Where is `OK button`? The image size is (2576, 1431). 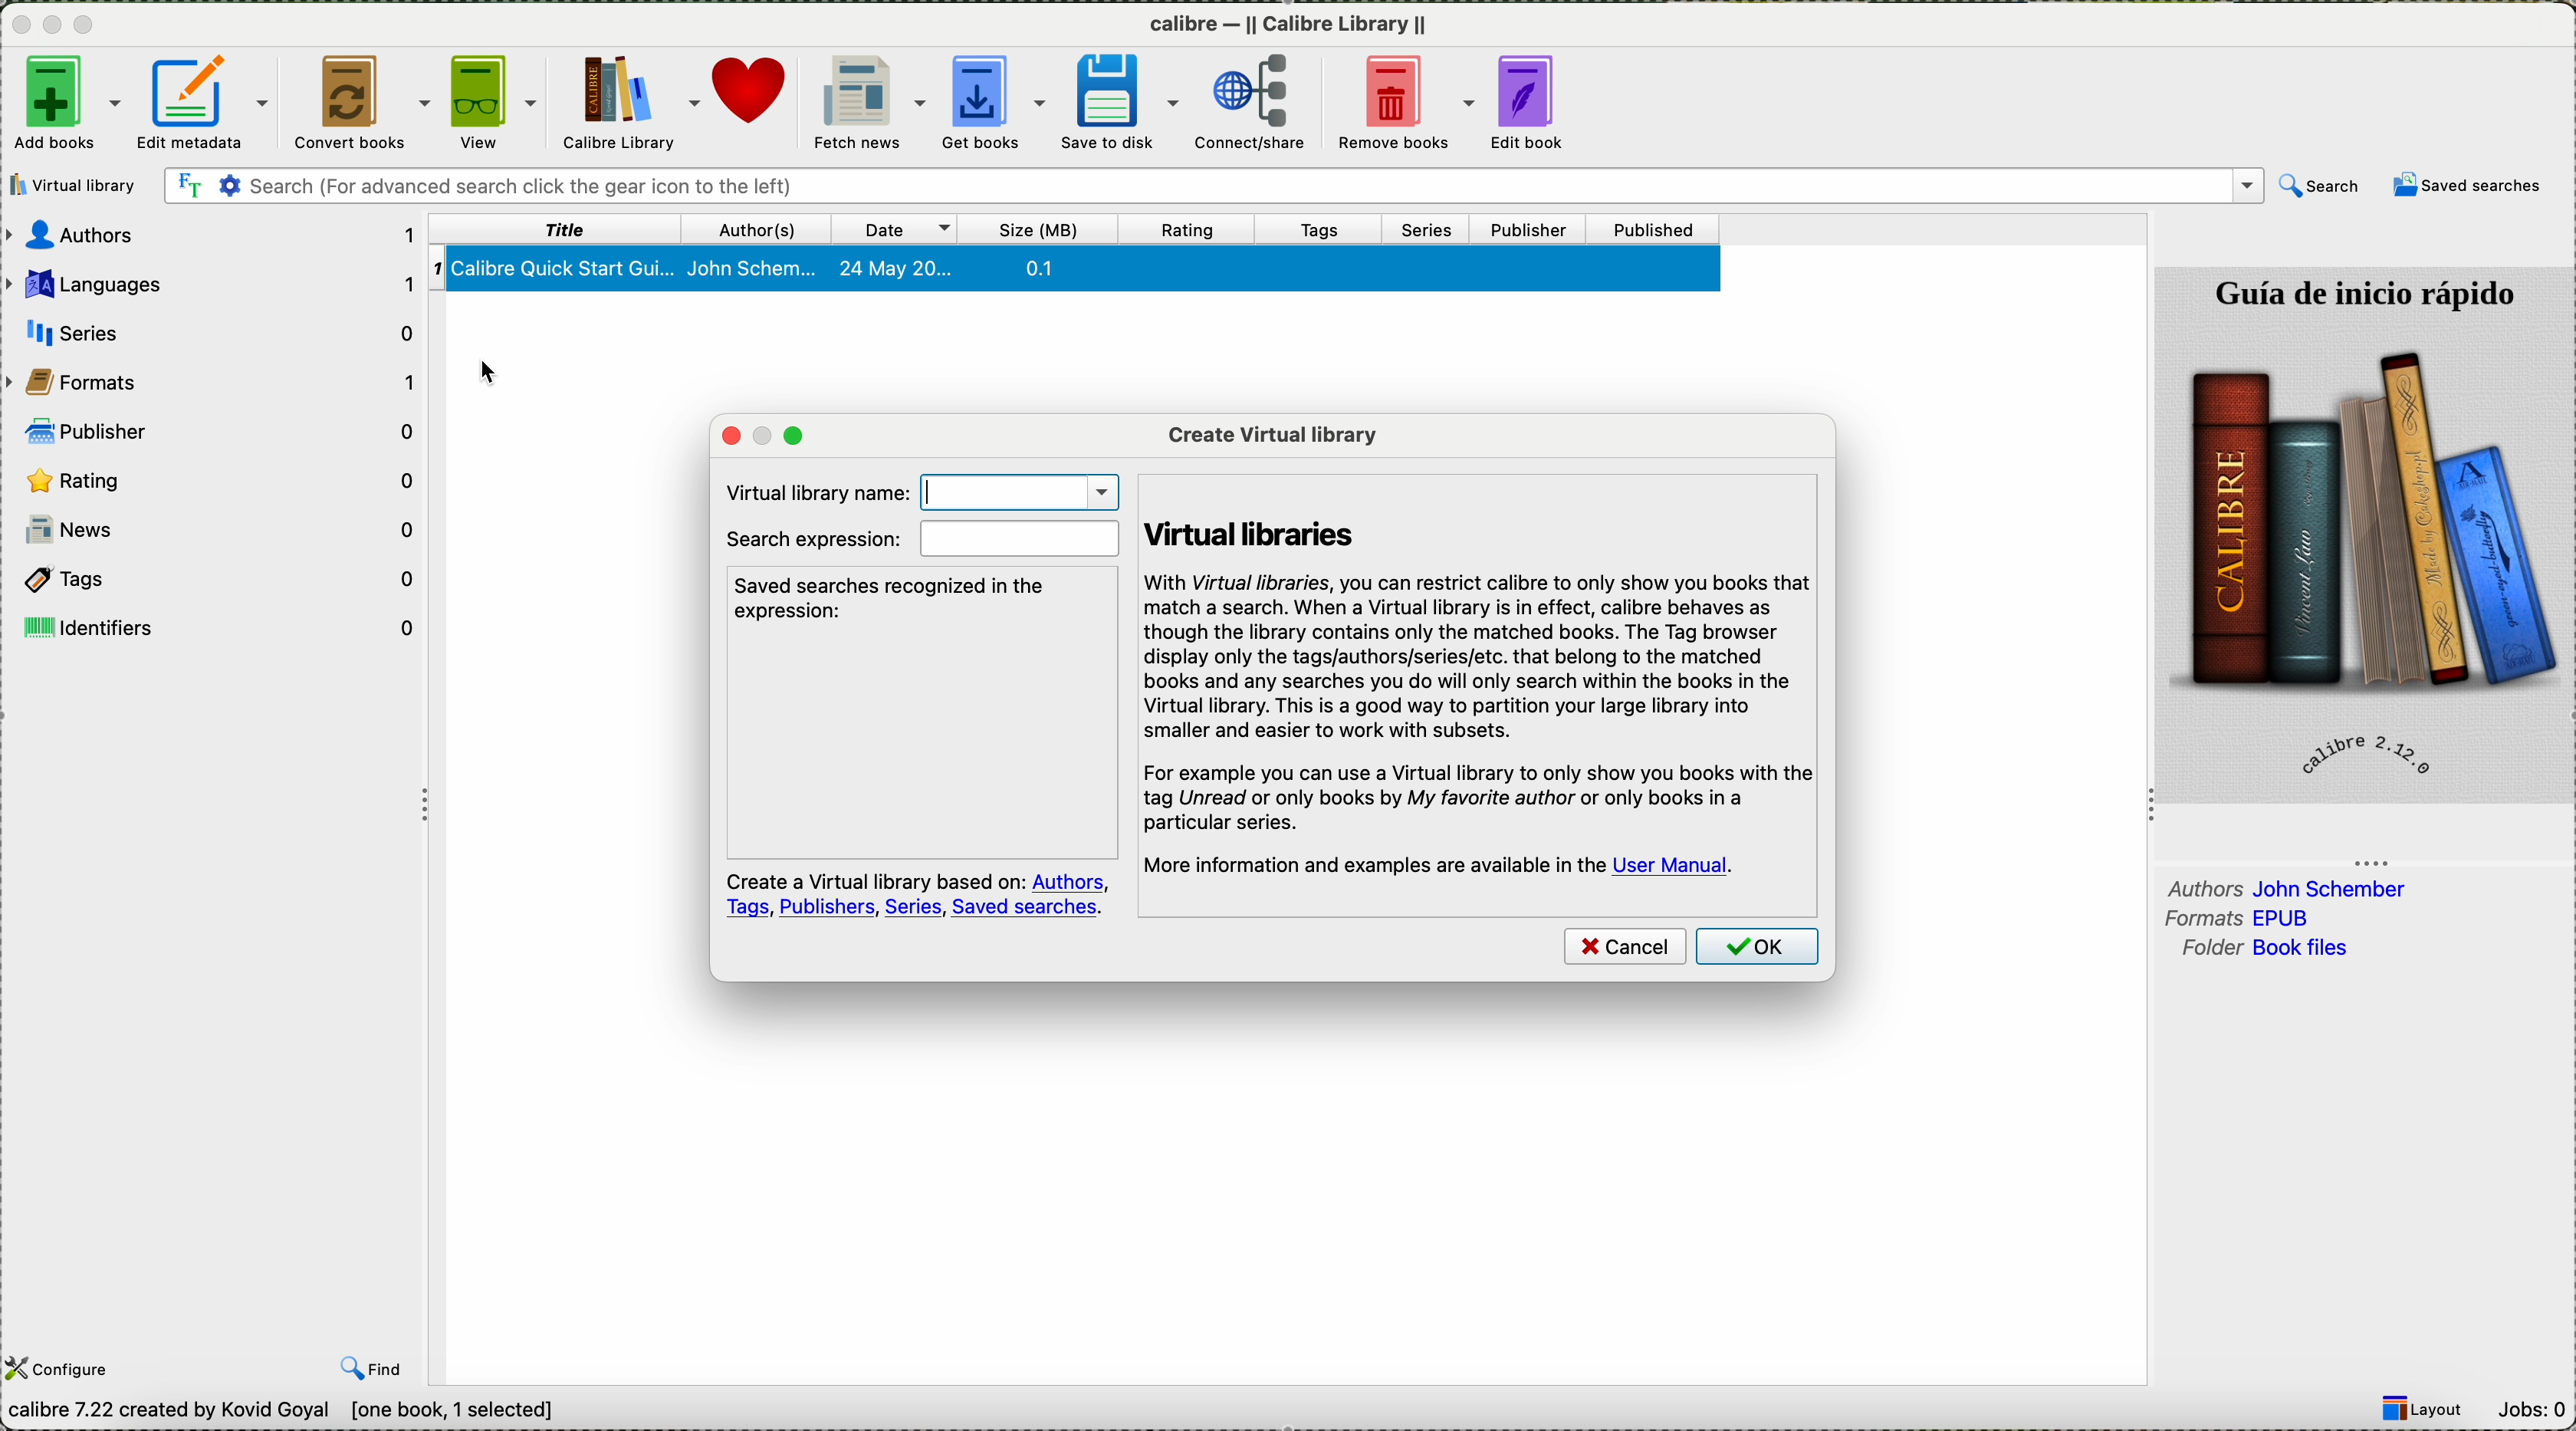 OK button is located at coordinates (1761, 950).